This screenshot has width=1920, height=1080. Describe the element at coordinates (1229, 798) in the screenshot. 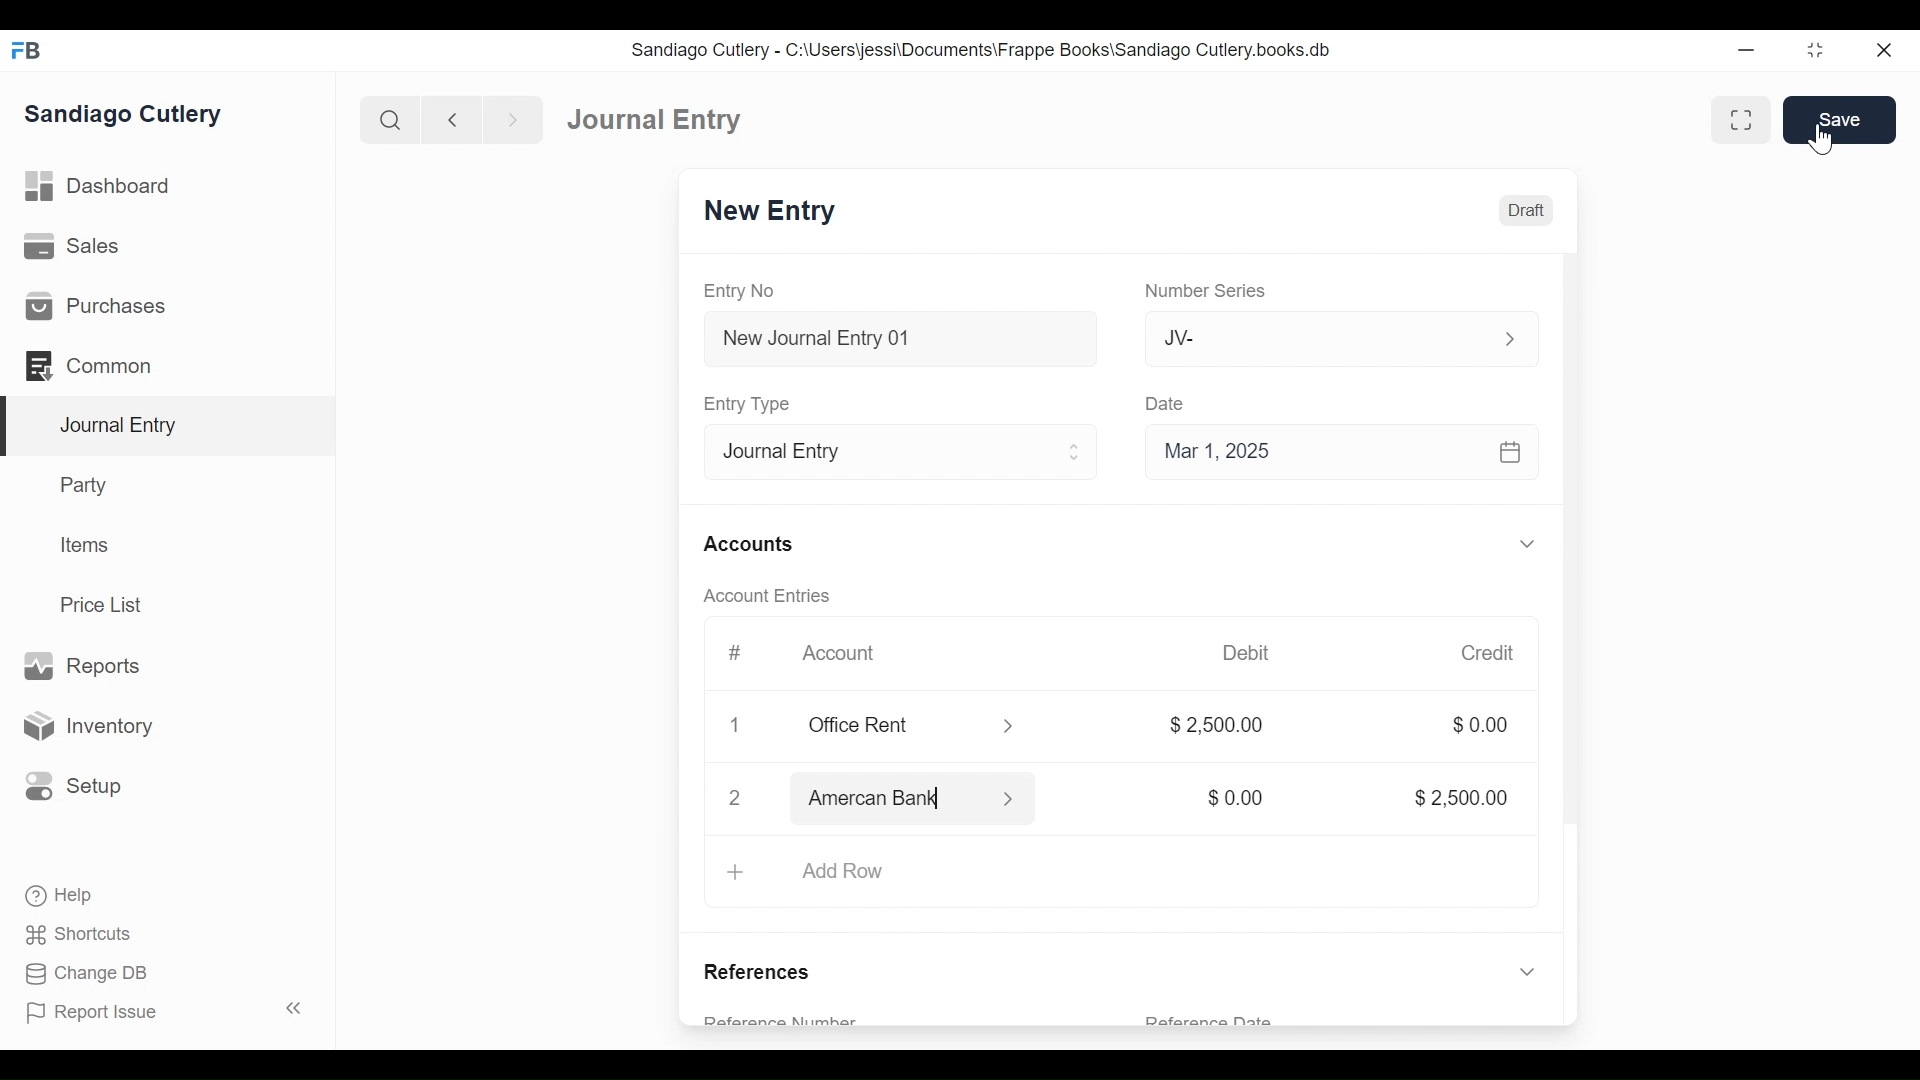

I see `$0.00` at that location.